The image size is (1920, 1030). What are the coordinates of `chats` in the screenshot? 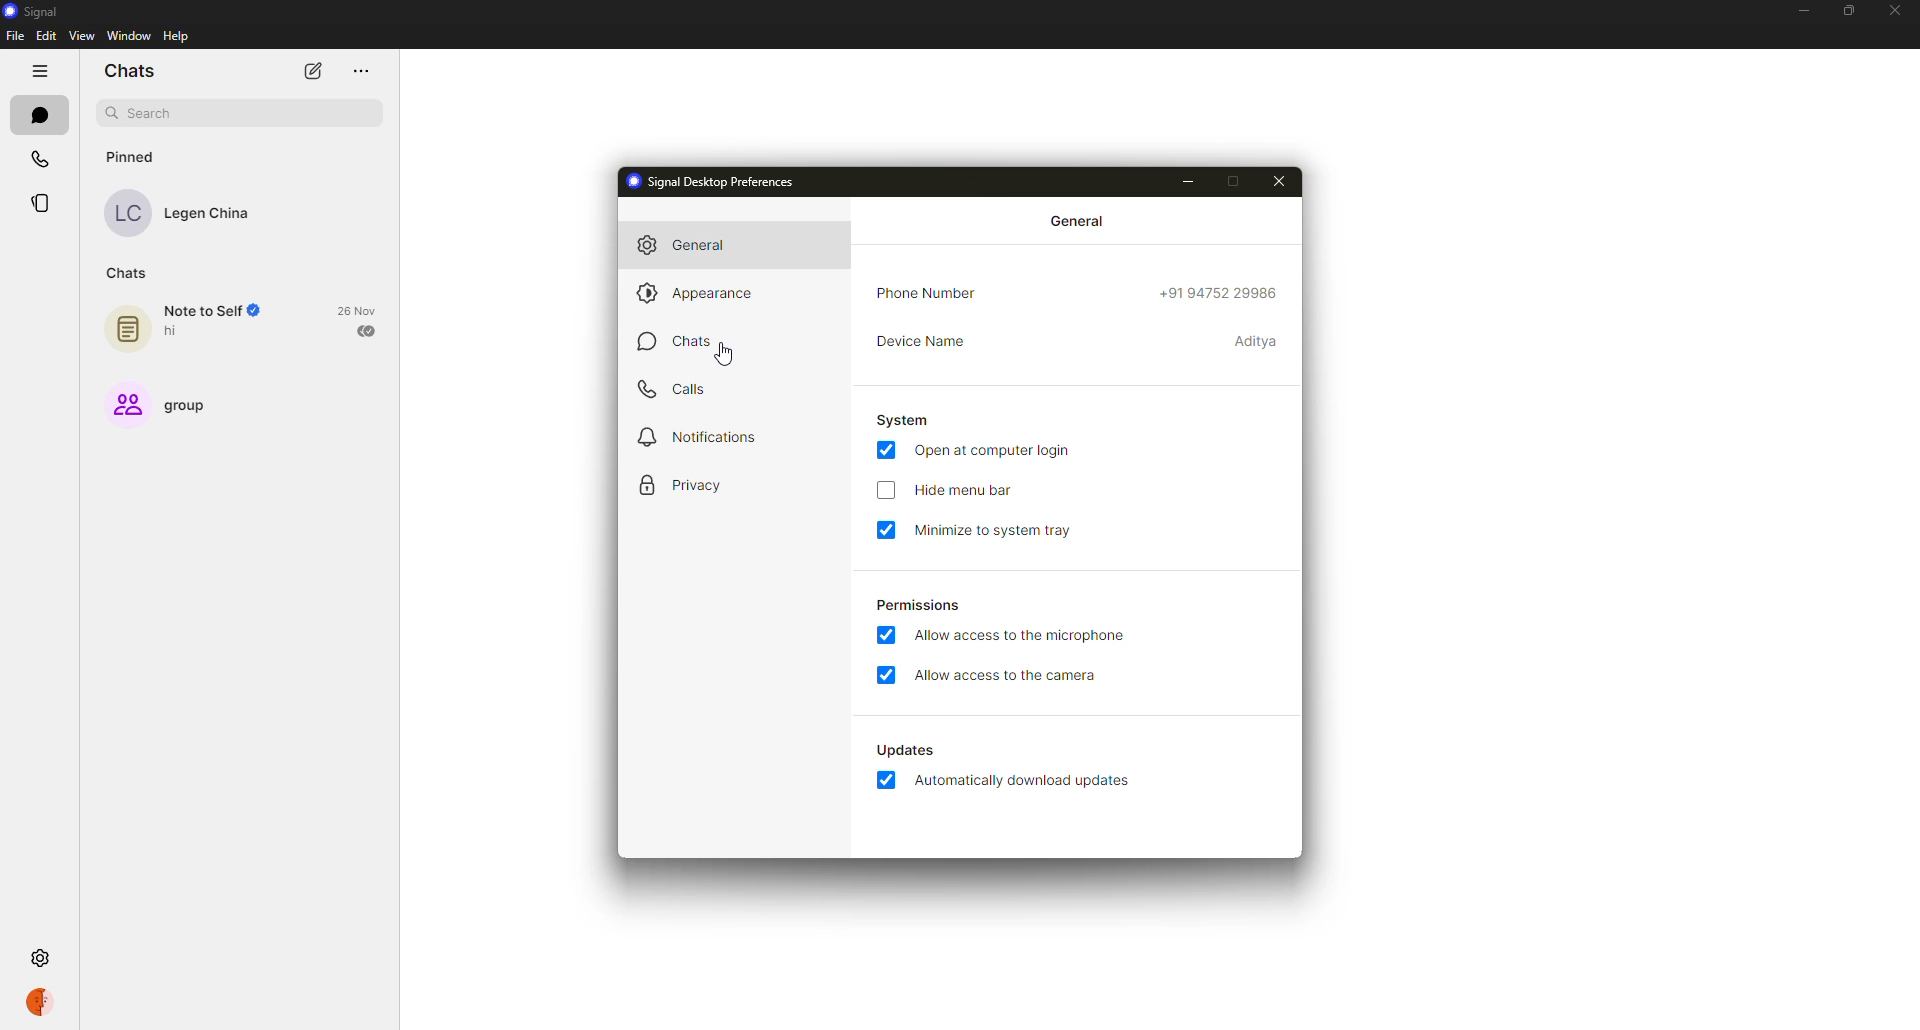 It's located at (37, 114).